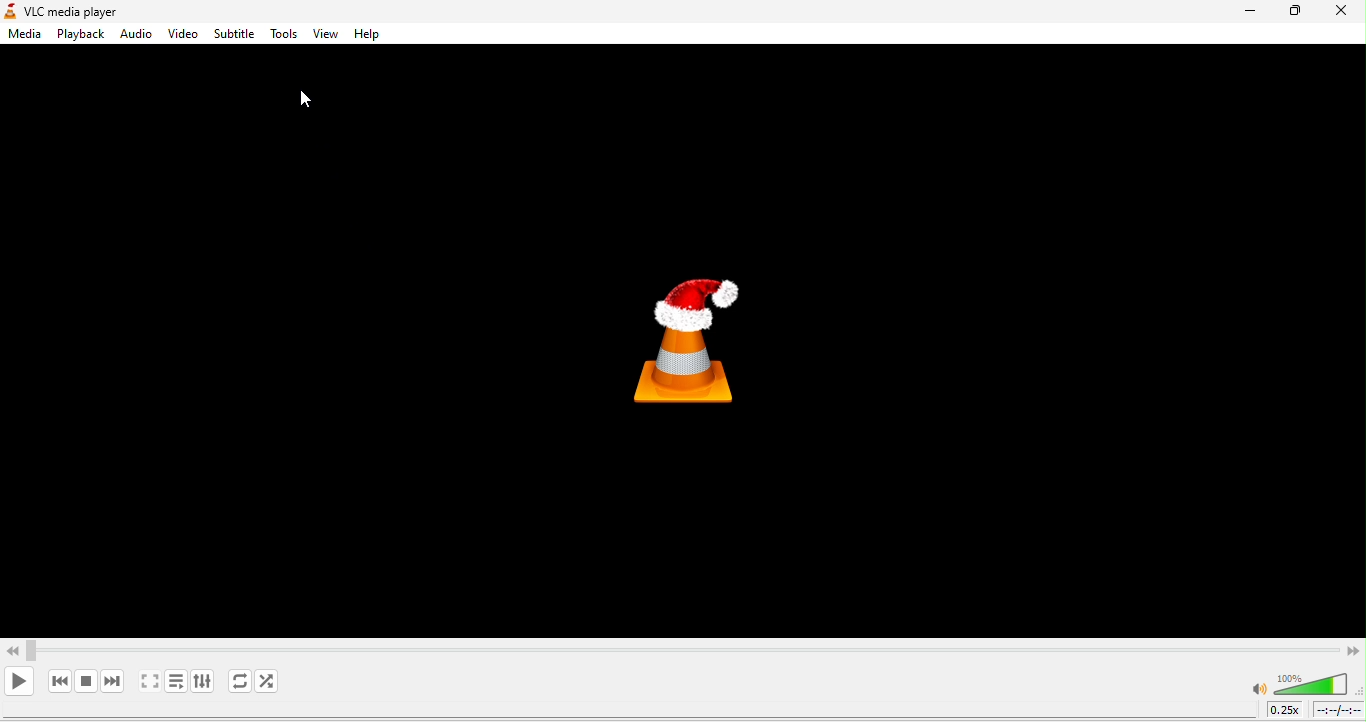 The height and width of the screenshot is (722, 1366). Describe the element at coordinates (1339, 712) in the screenshot. I see `timeline` at that location.